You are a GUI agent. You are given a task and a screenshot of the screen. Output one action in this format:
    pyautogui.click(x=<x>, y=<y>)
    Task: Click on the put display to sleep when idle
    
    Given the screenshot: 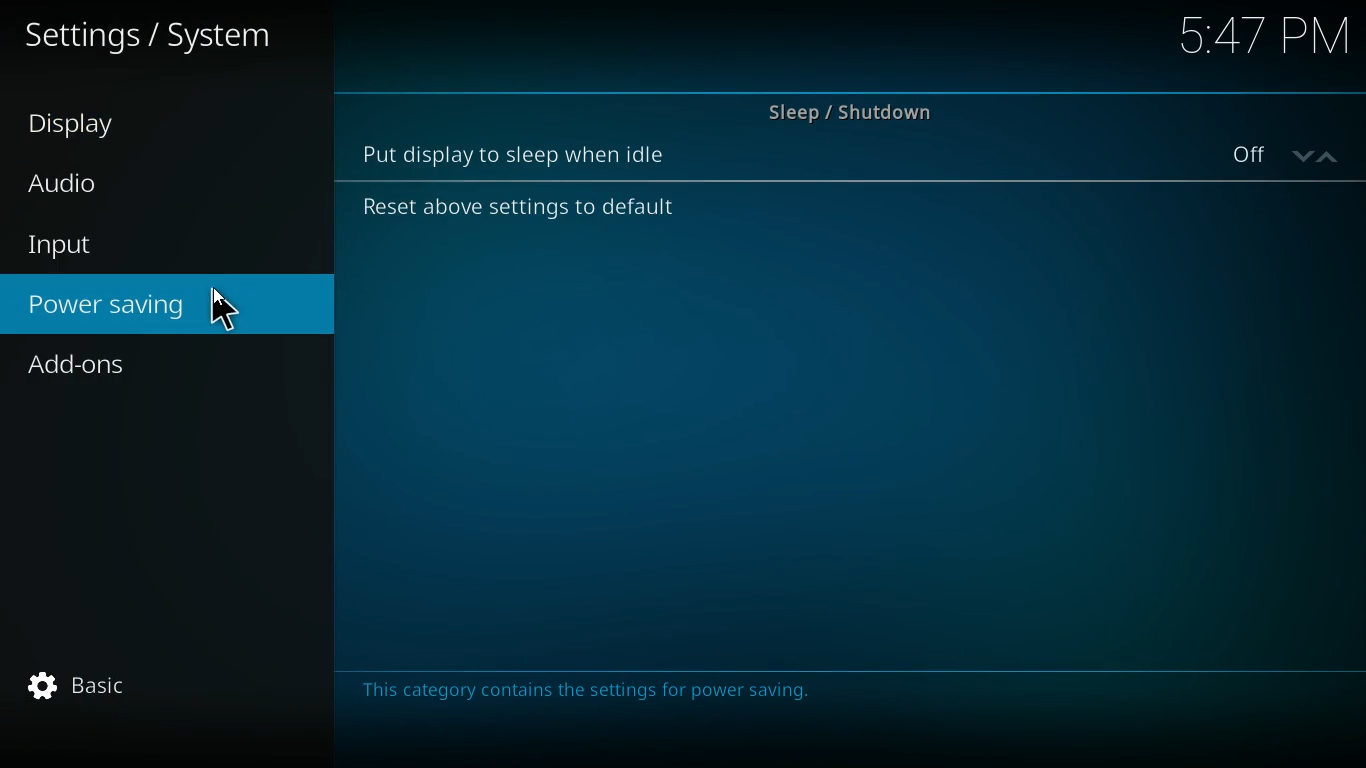 What is the action you would take?
    pyautogui.click(x=524, y=154)
    